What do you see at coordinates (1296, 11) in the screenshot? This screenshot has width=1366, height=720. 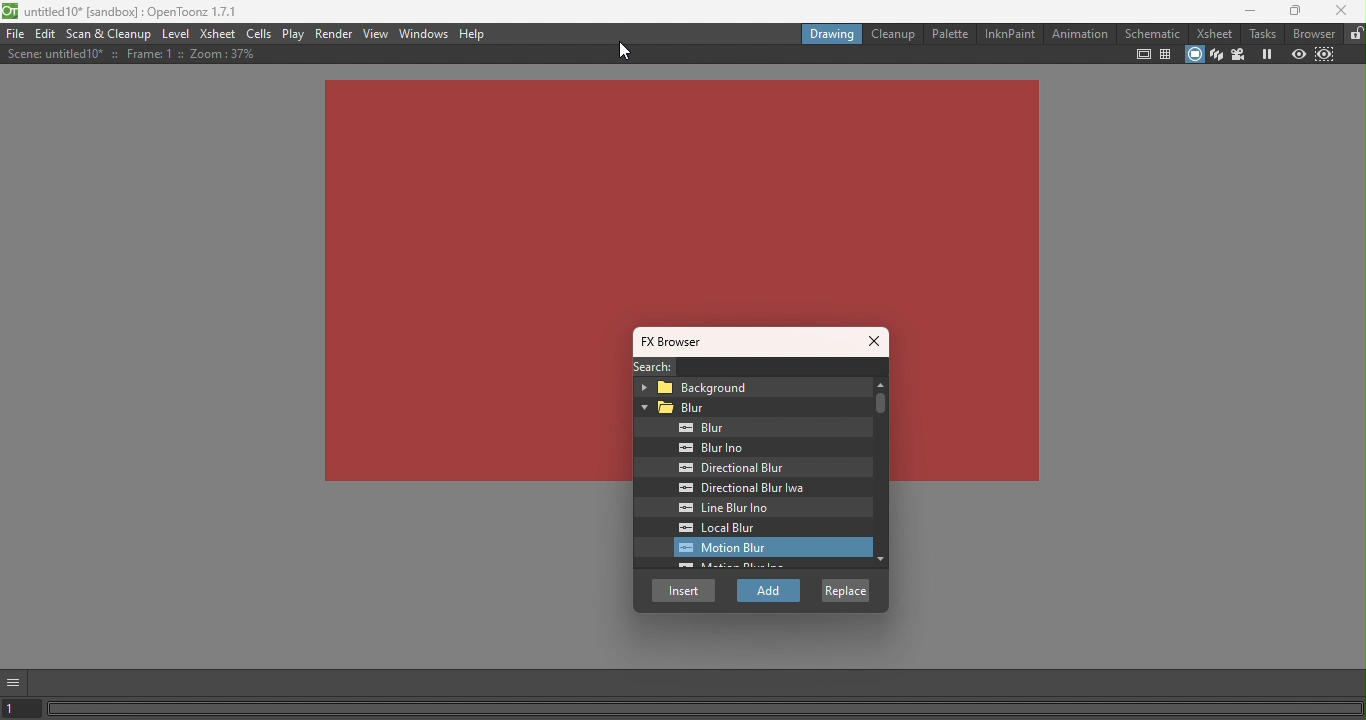 I see `Maximize` at bounding box center [1296, 11].